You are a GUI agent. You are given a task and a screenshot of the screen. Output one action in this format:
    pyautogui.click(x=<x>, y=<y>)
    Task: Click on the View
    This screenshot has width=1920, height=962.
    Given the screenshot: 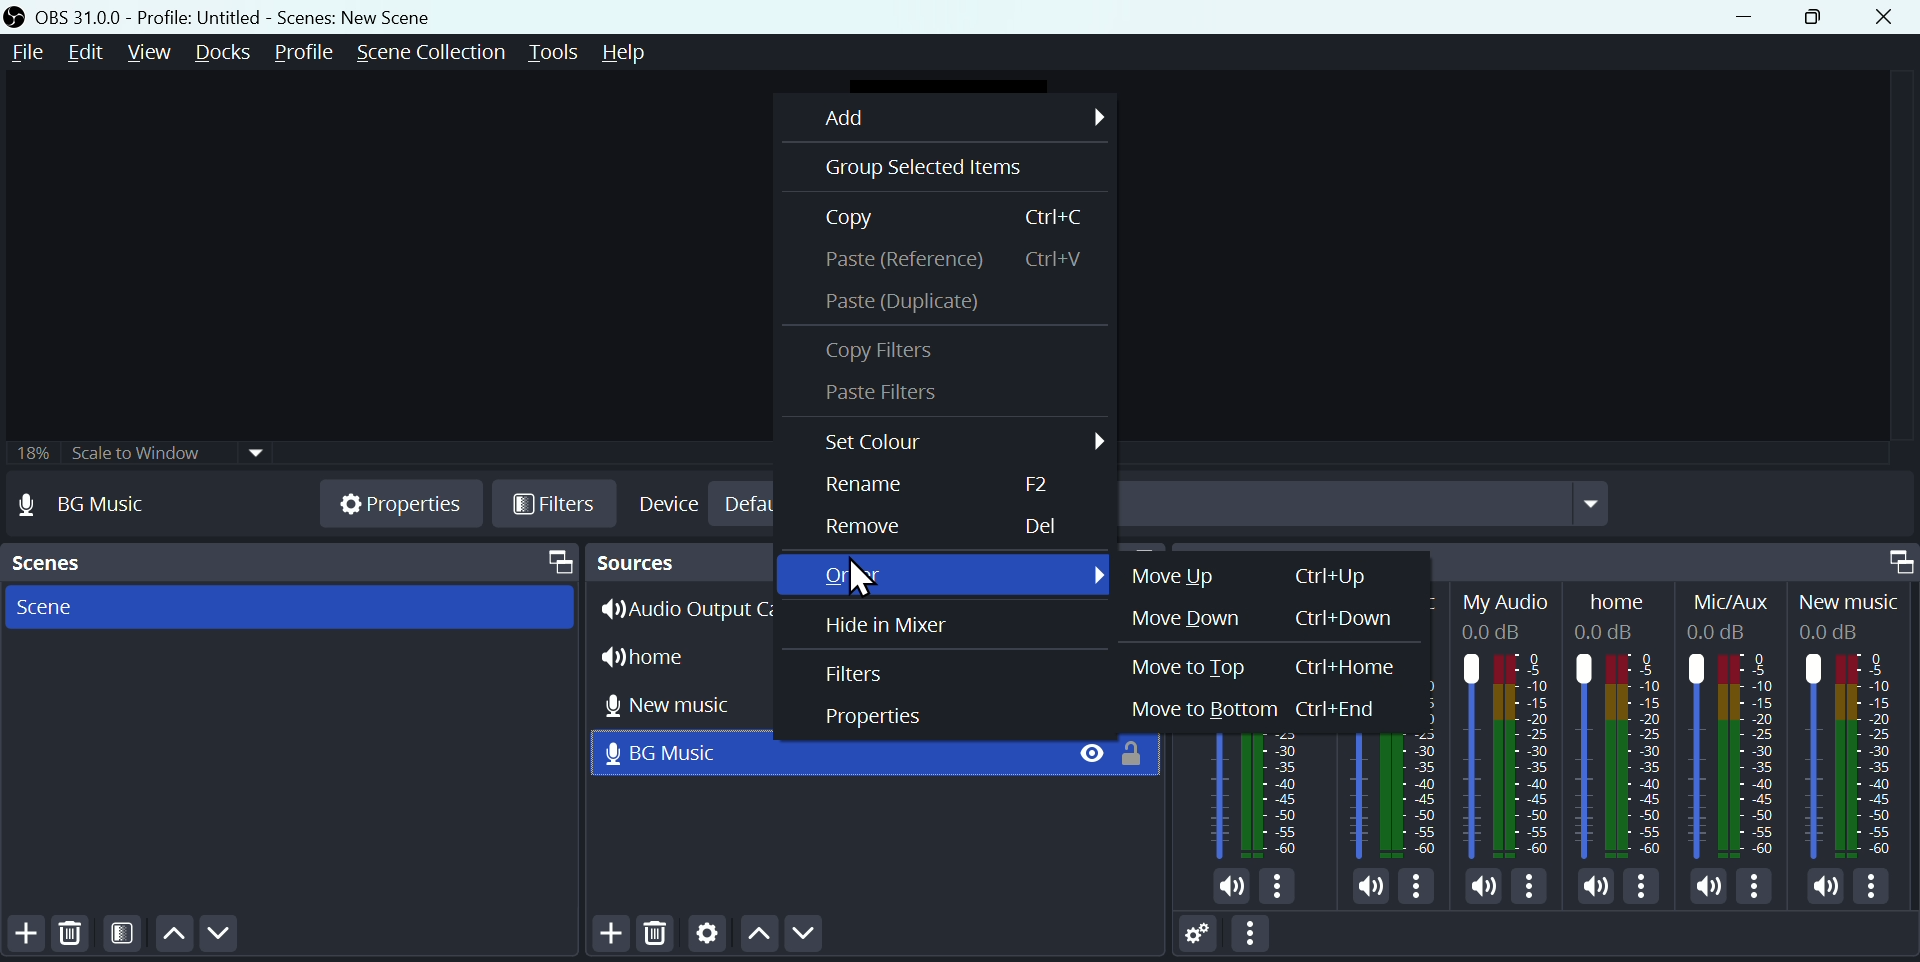 What is the action you would take?
    pyautogui.click(x=1077, y=754)
    